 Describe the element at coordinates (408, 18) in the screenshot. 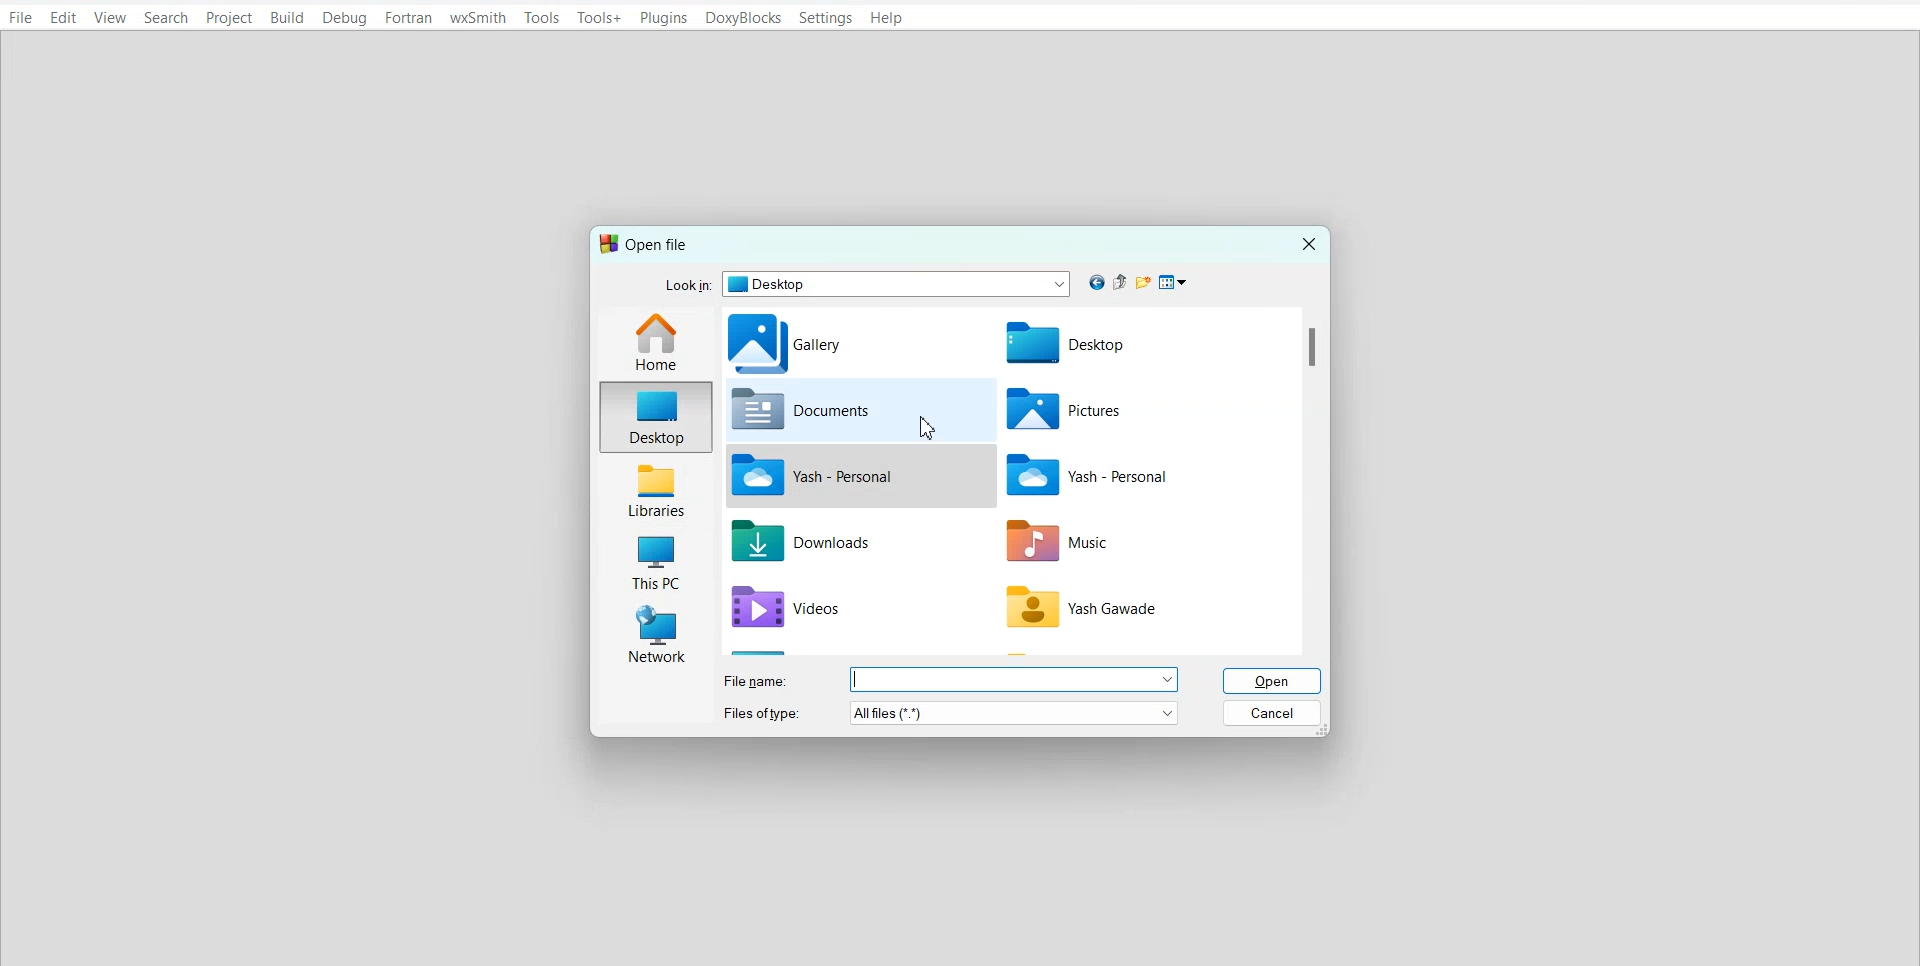

I see `Fortran` at that location.